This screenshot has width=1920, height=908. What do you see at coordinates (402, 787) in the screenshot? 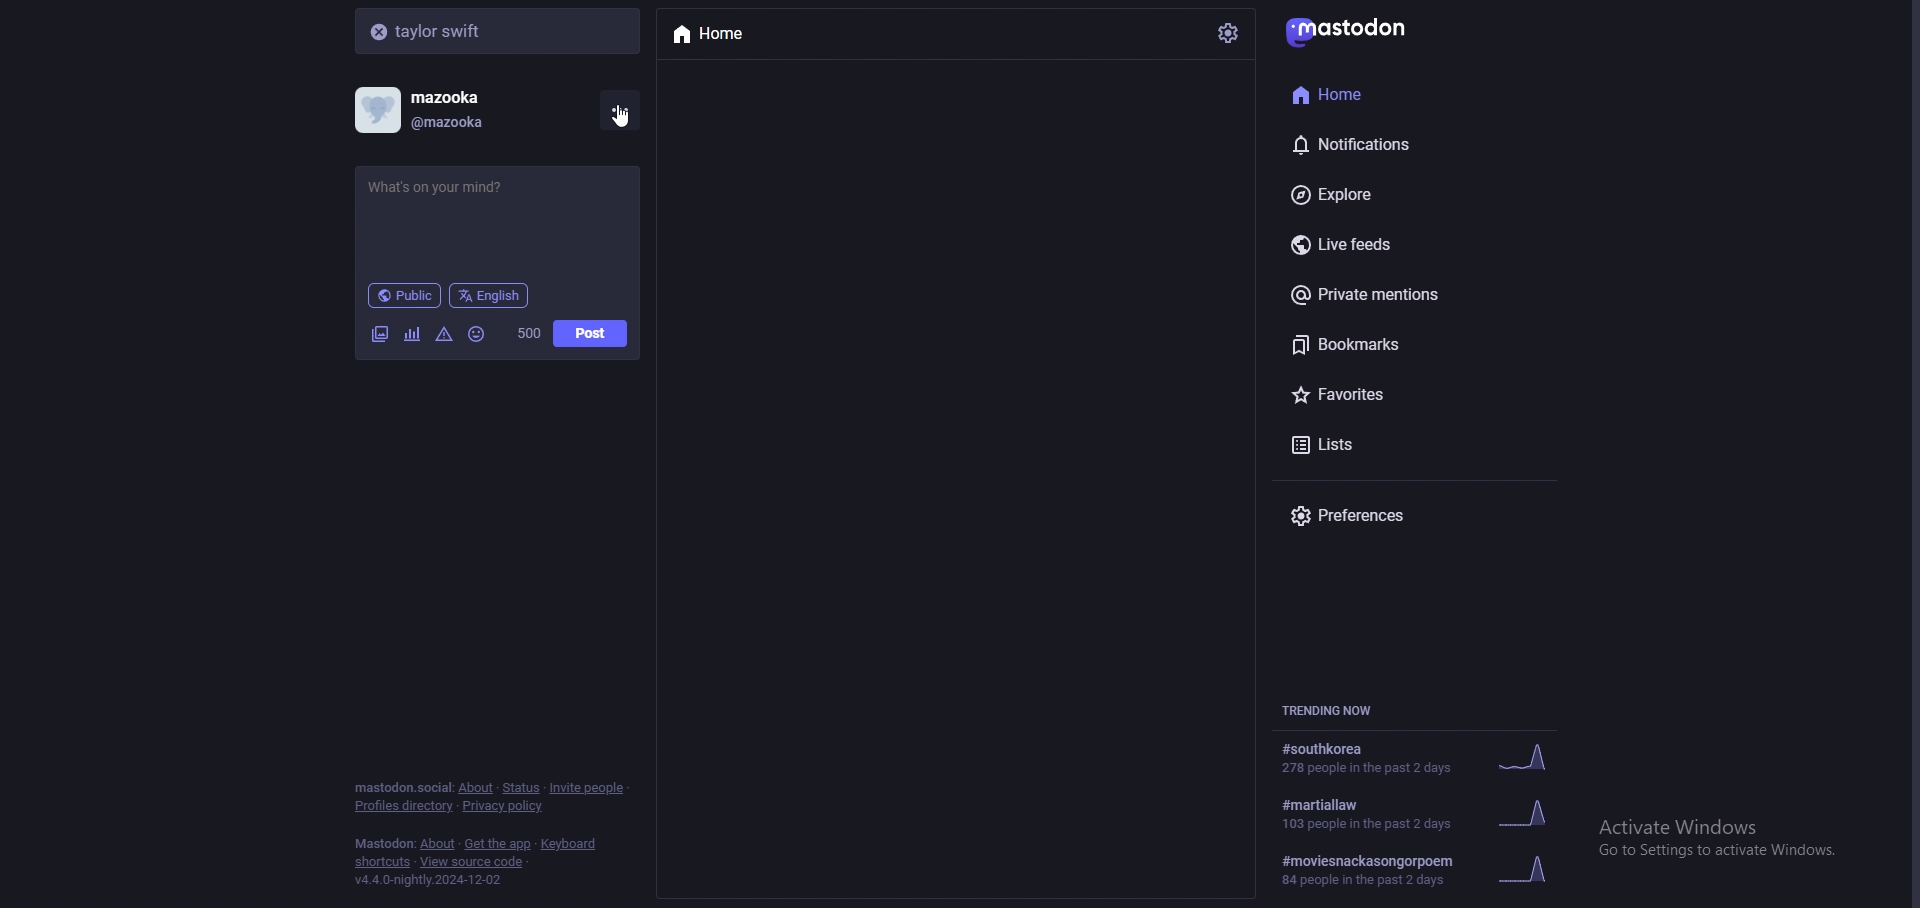
I see `mastodon` at bounding box center [402, 787].